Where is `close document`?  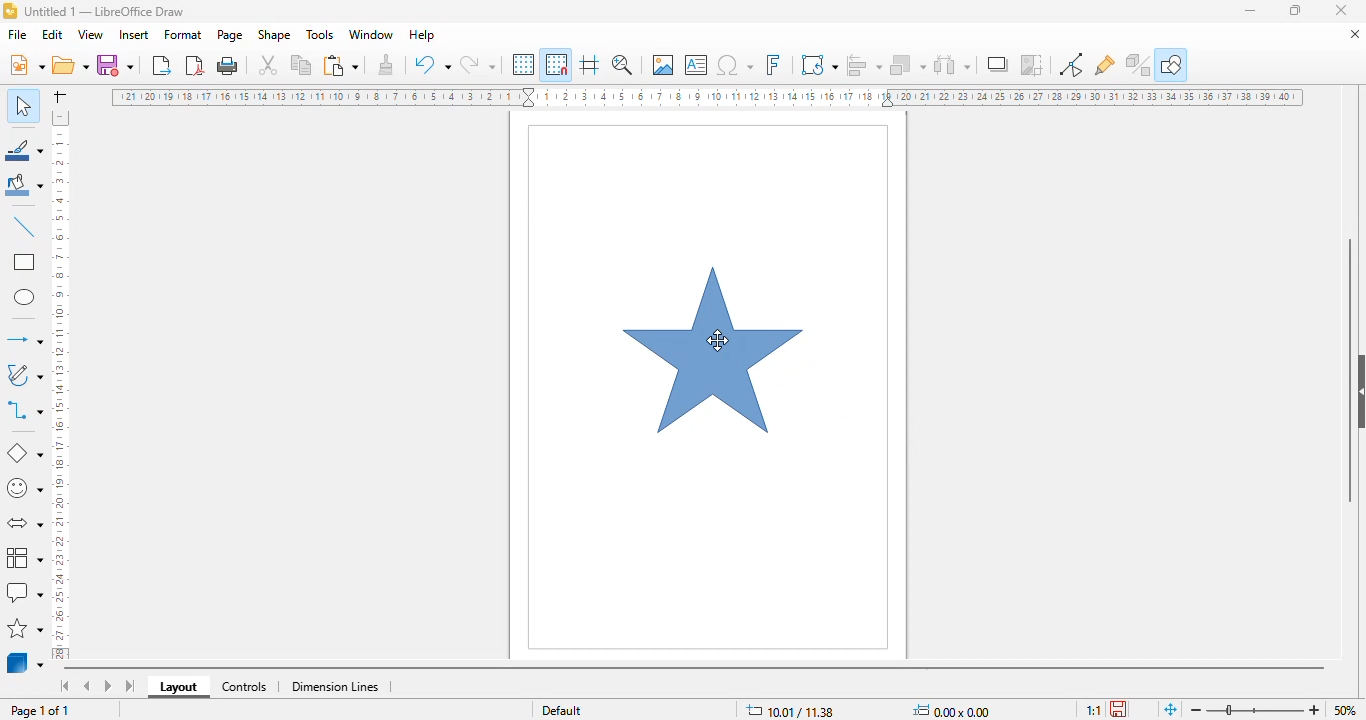
close document is located at coordinates (1352, 33).